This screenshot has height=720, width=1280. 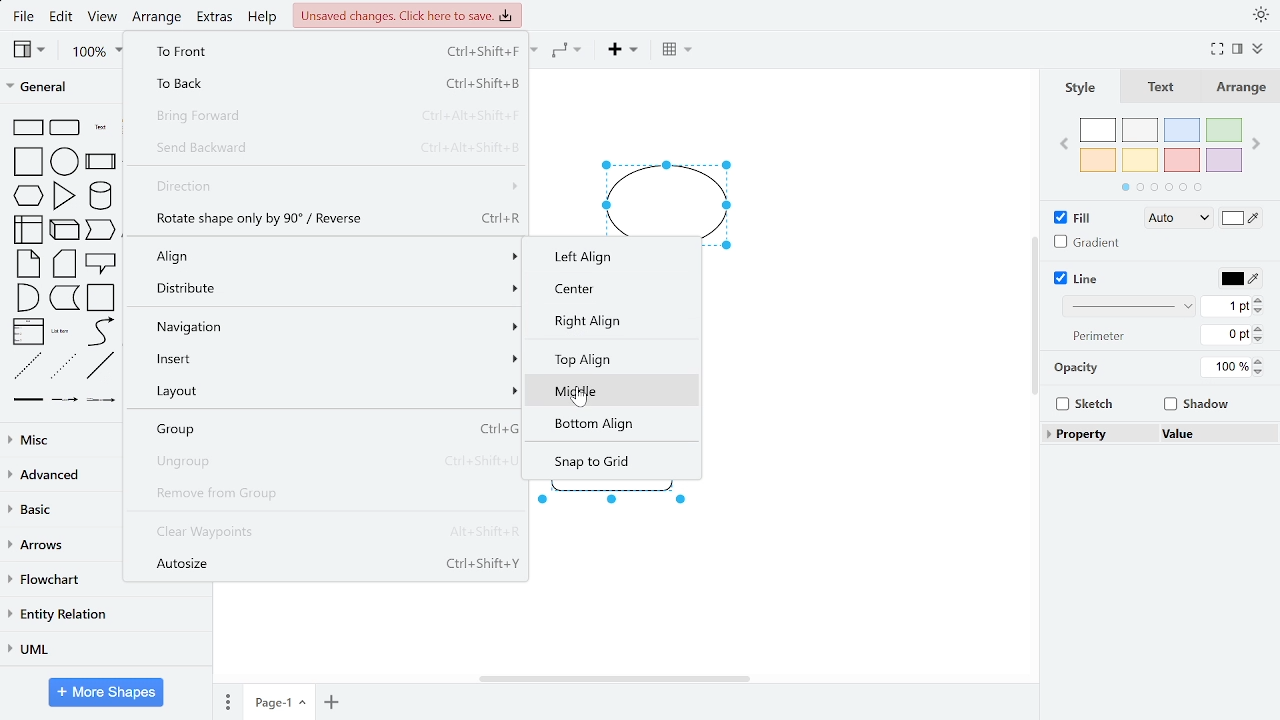 I want to click on Arrange, so click(x=1237, y=86).